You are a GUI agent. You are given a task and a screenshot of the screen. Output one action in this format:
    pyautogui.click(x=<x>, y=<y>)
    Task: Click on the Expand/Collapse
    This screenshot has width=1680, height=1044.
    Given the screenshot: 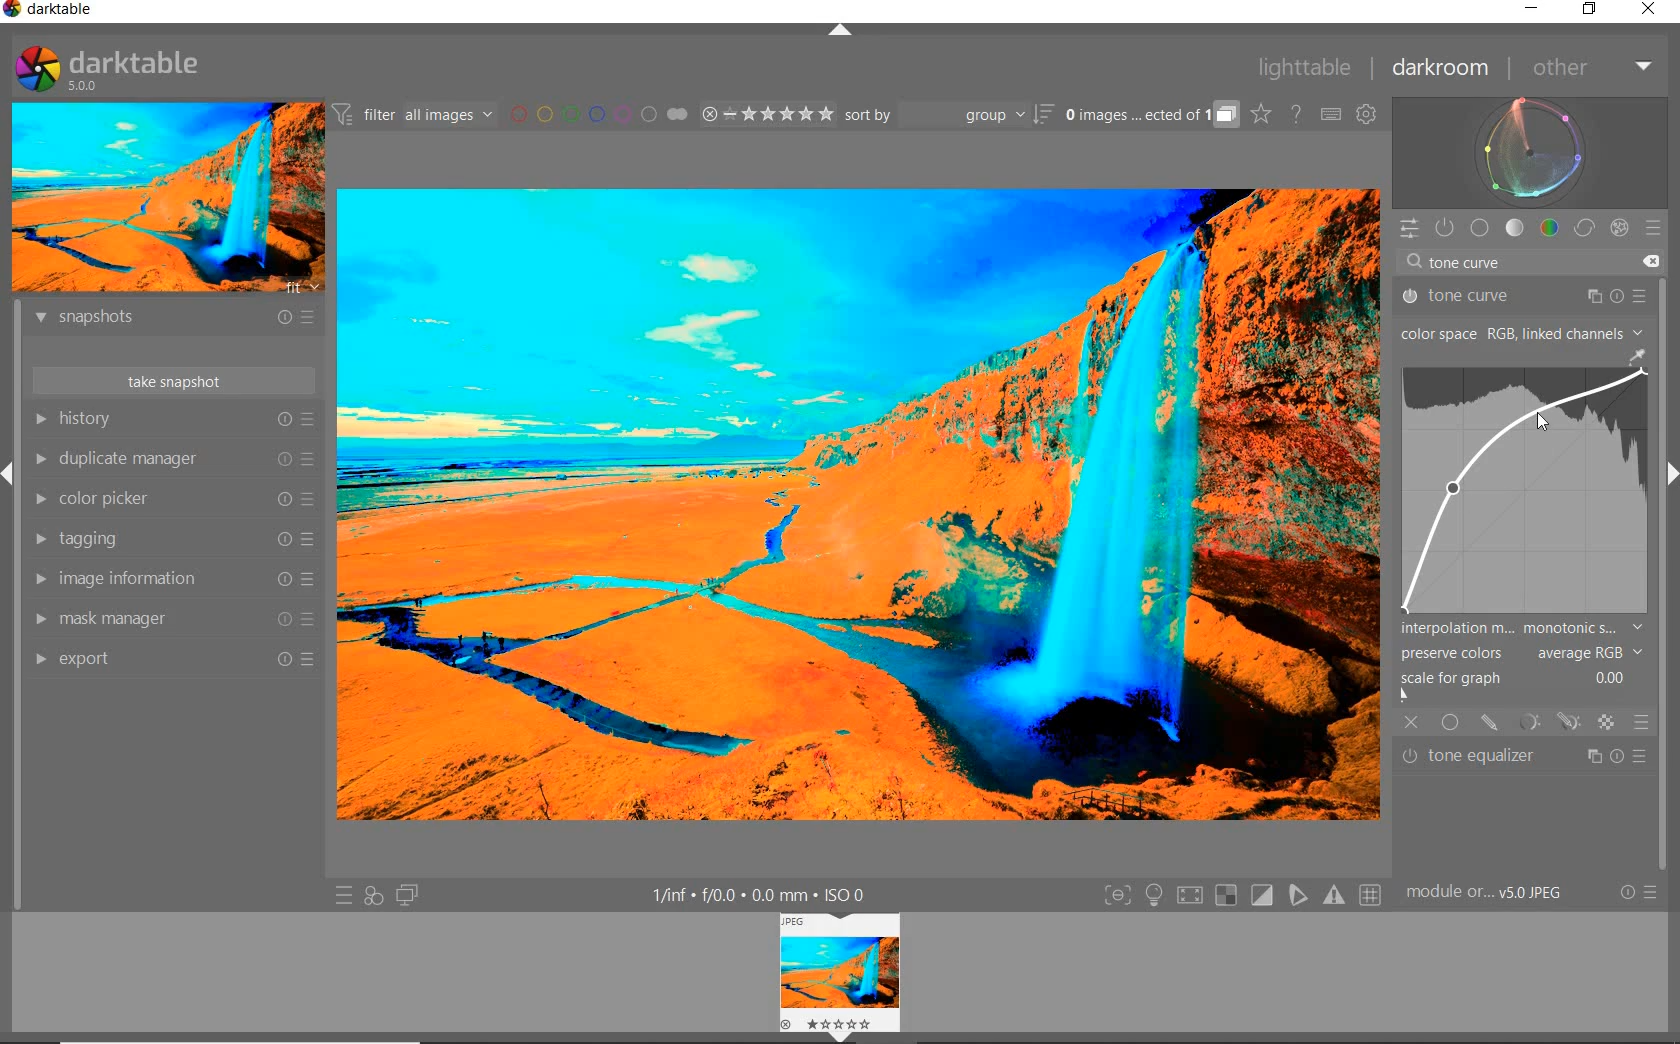 What is the action you would take?
    pyautogui.click(x=839, y=1037)
    